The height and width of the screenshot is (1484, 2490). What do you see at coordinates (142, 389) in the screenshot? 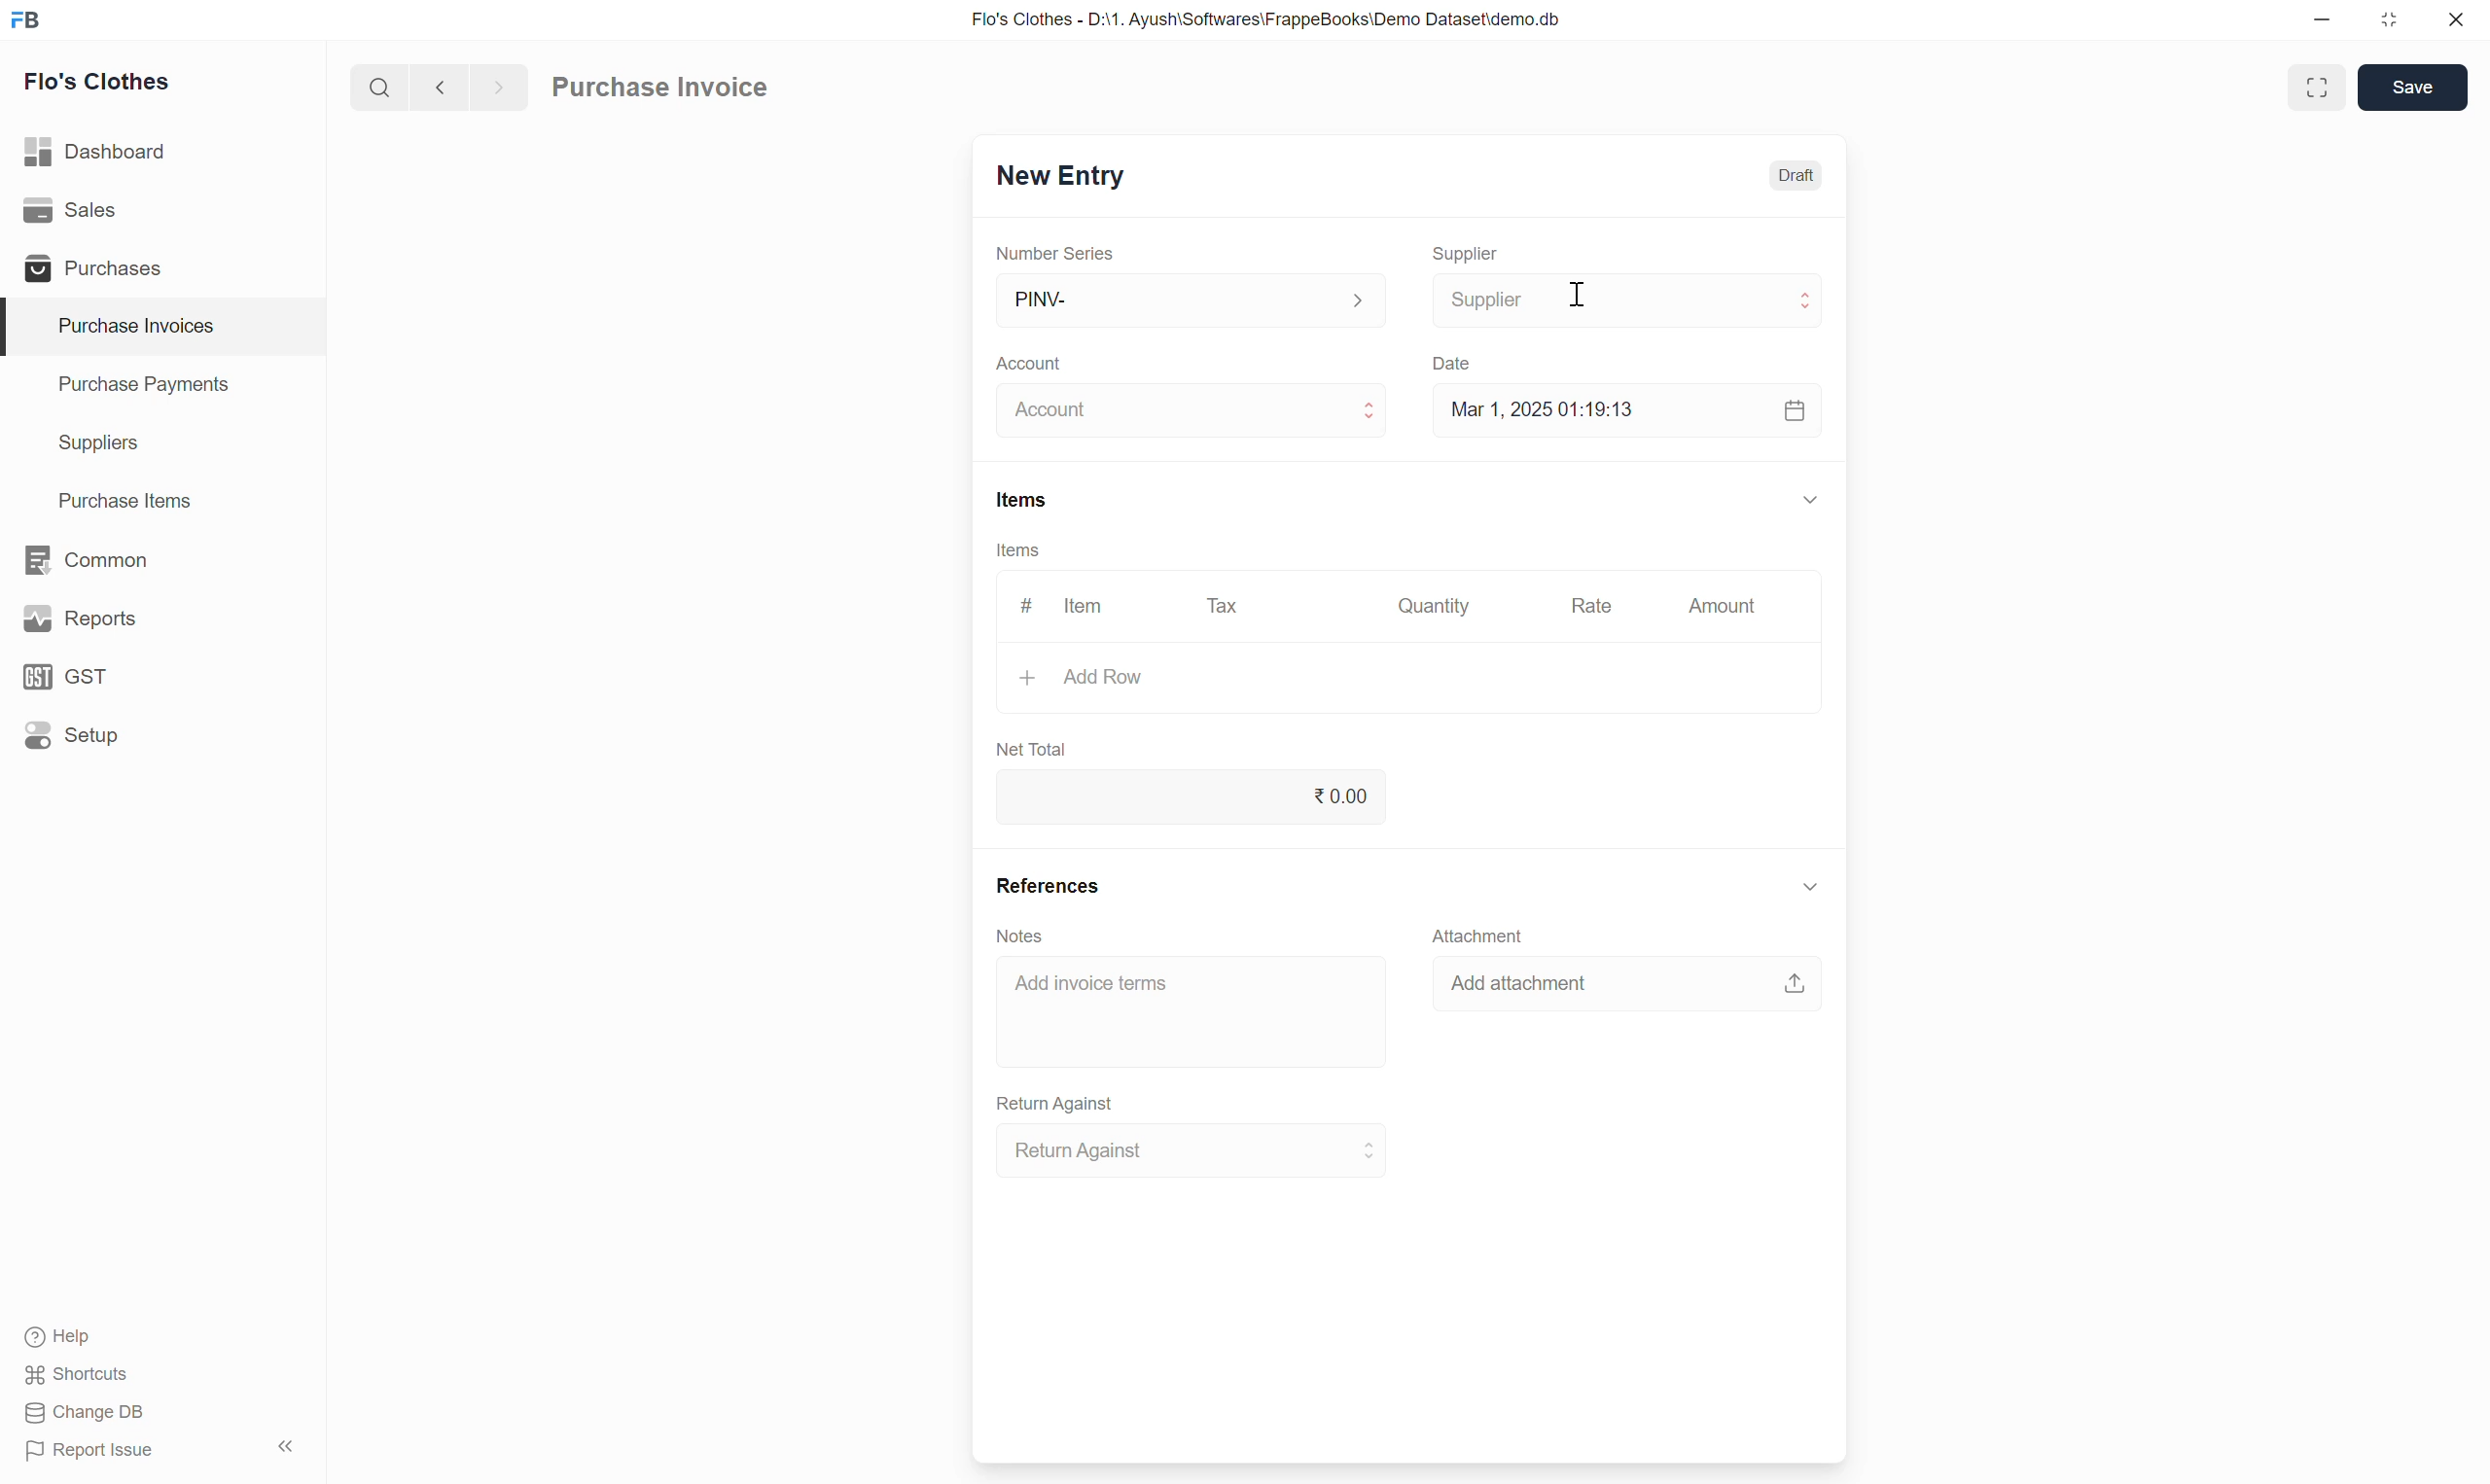
I see `Purchase Payments` at bounding box center [142, 389].